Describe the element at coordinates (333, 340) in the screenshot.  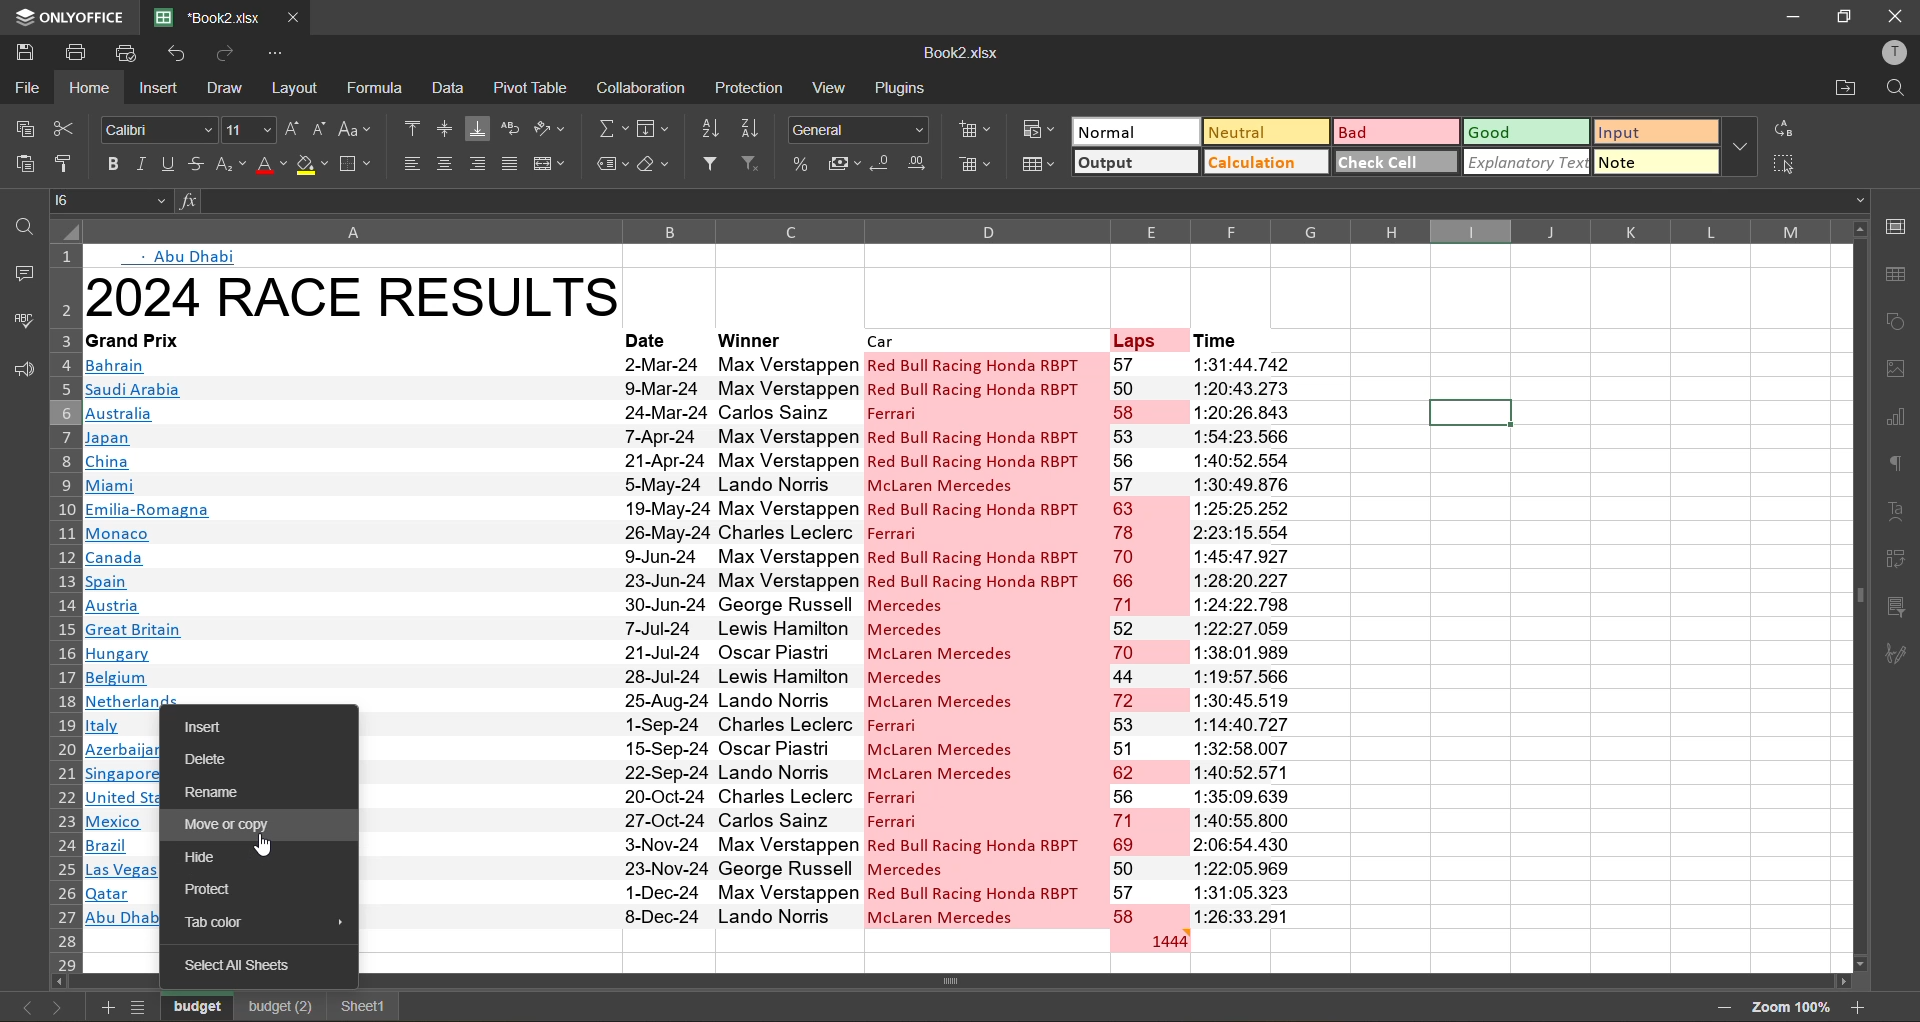
I see `grand prix` at that location.